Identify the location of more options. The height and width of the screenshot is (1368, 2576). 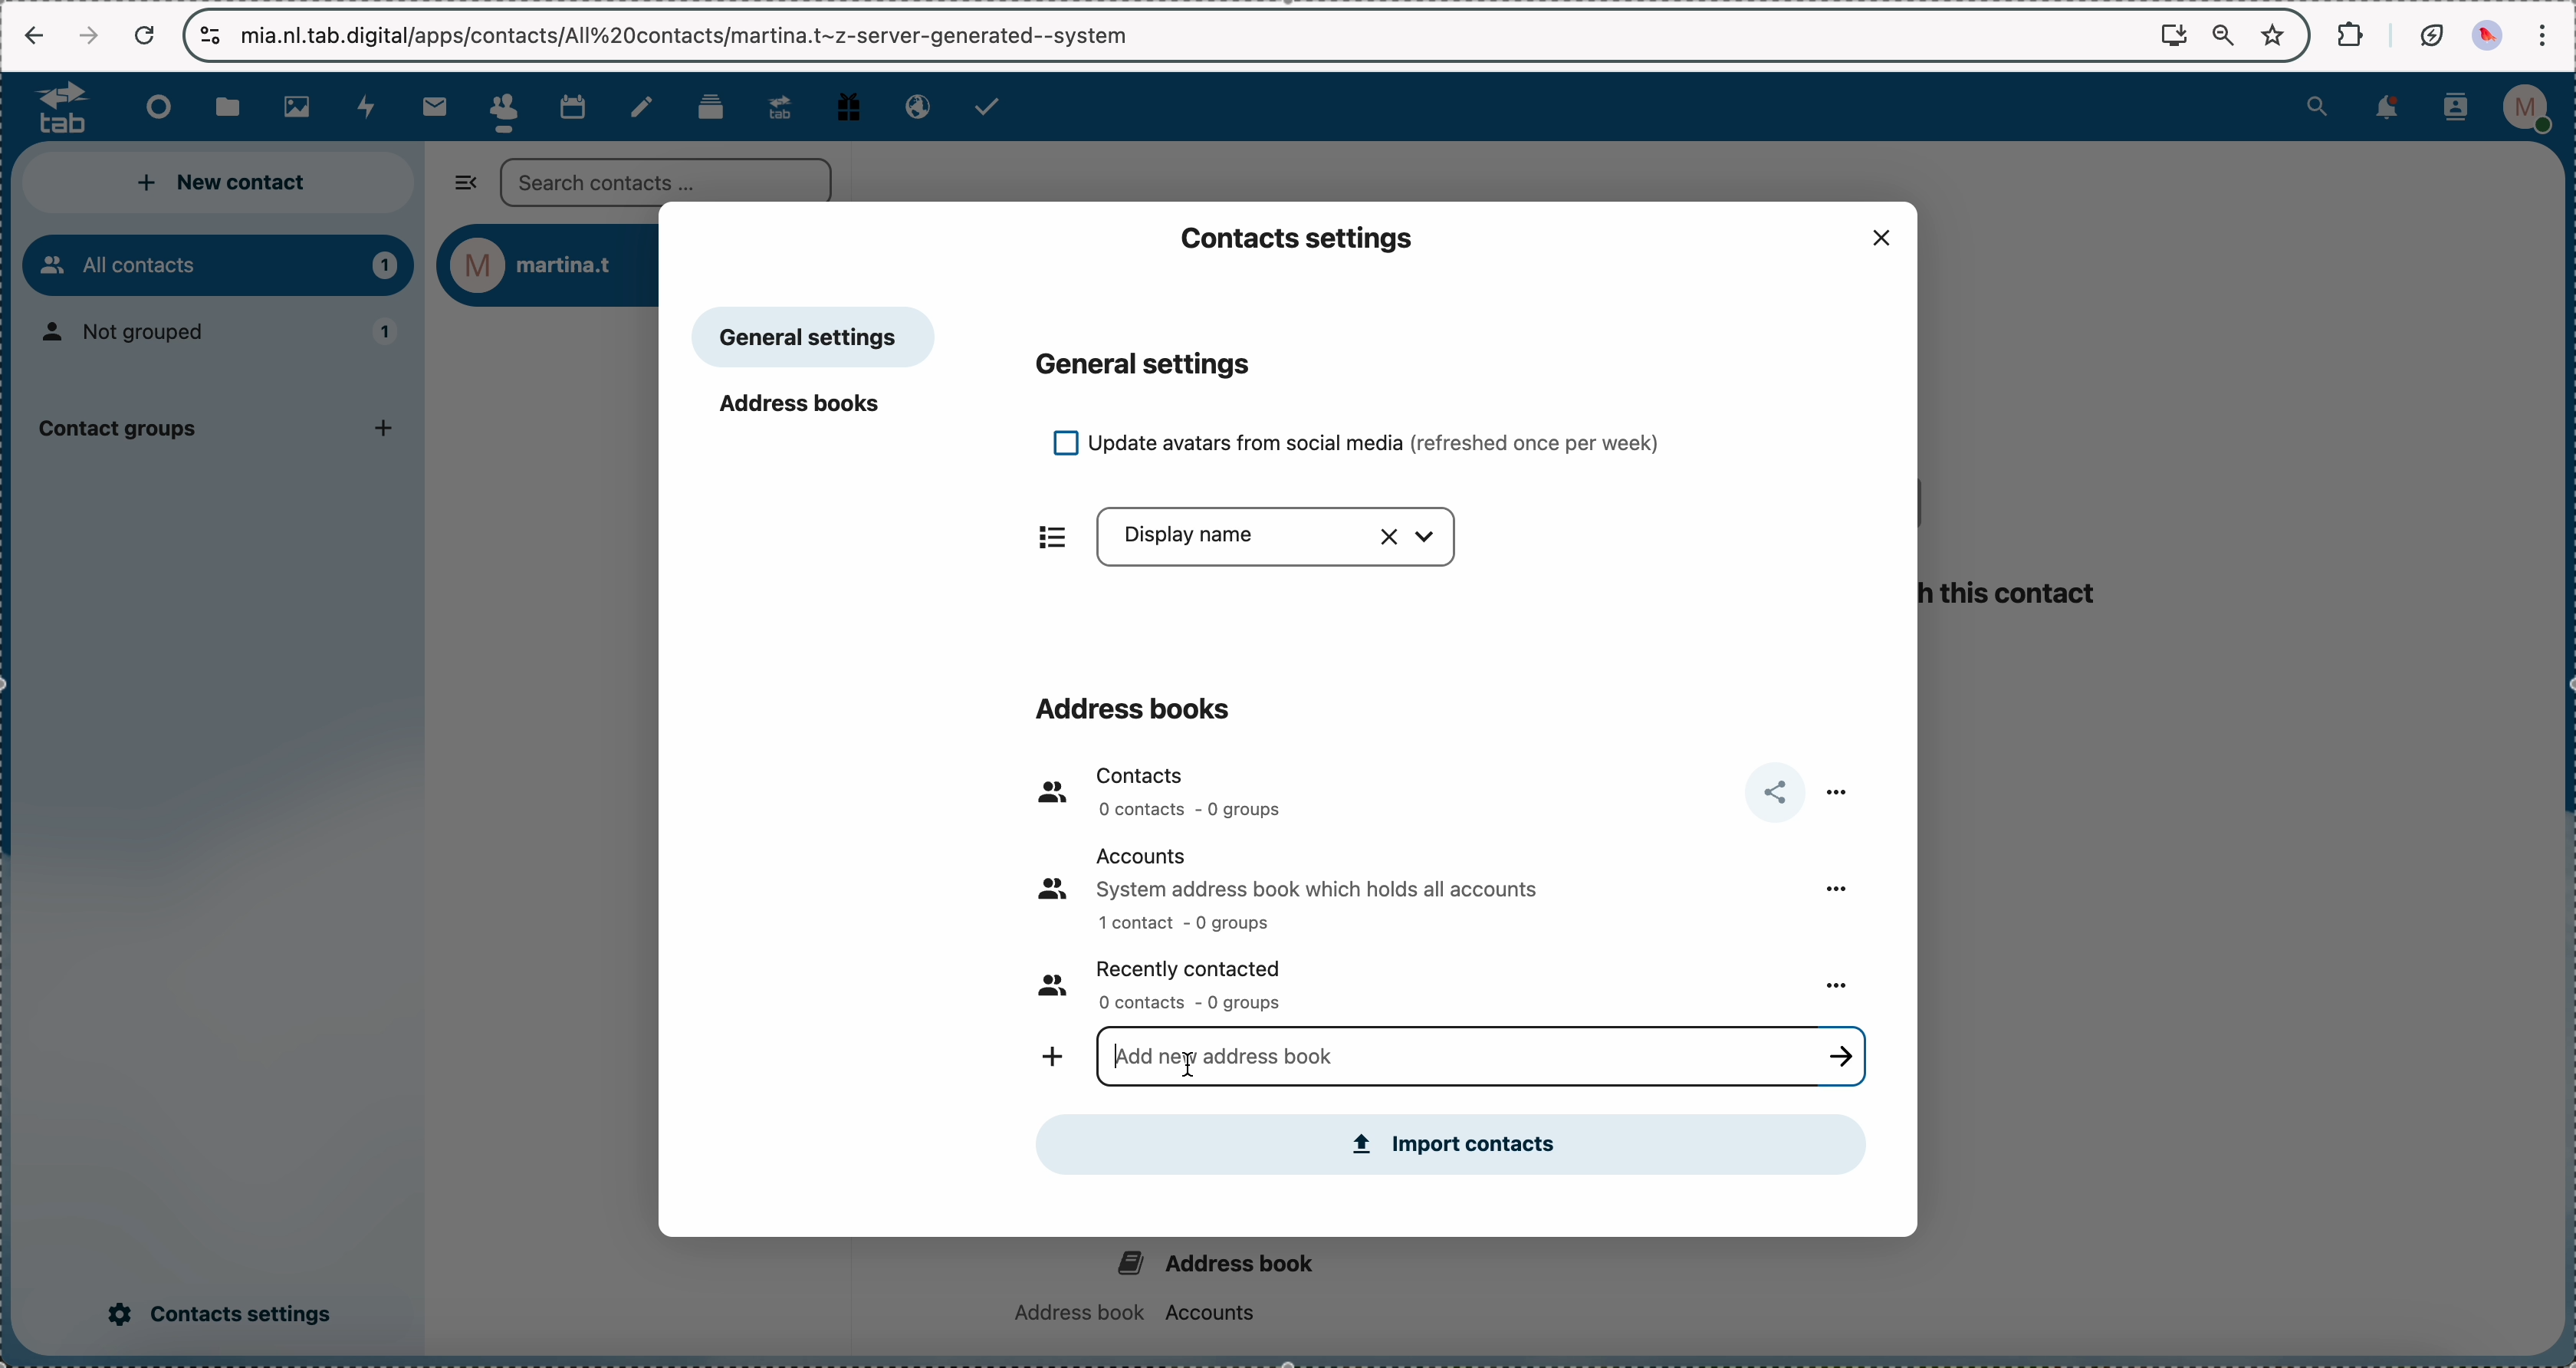
(1832, 887).